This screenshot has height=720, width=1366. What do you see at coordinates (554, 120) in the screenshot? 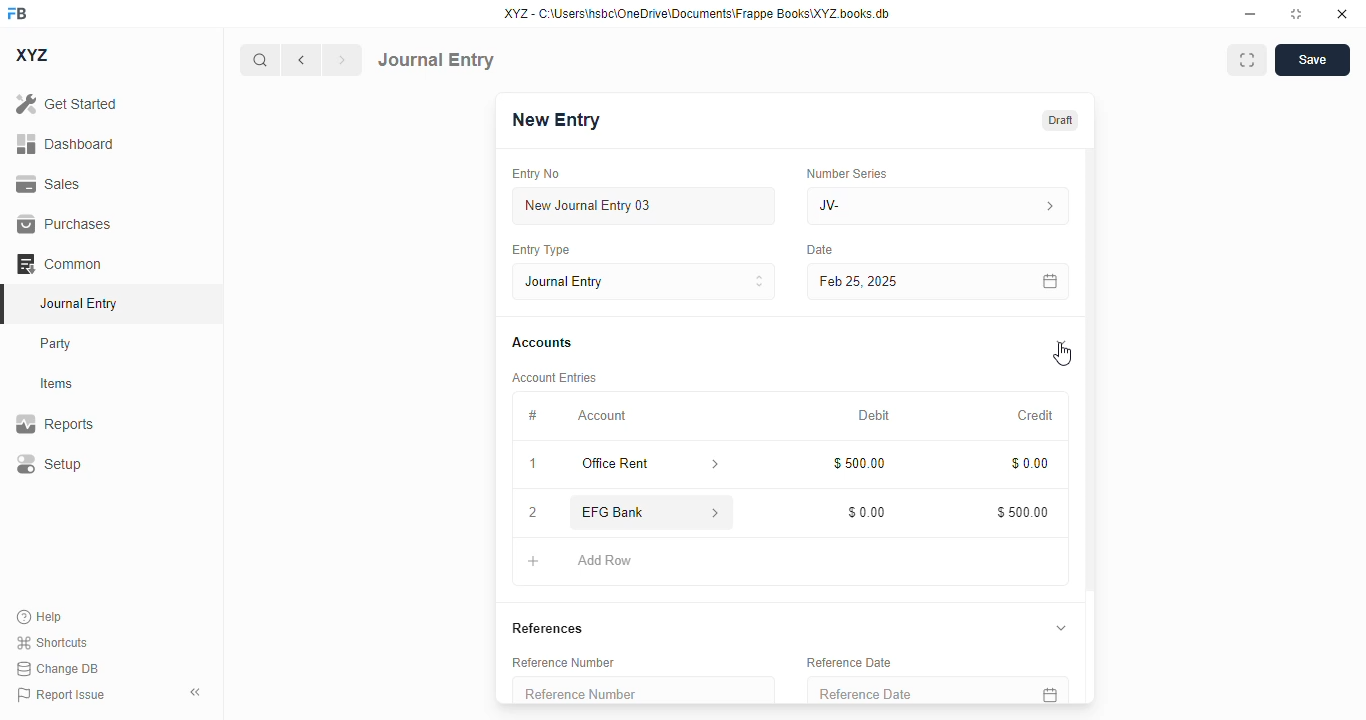
I see `new entry` at bounding box center [554, 120].